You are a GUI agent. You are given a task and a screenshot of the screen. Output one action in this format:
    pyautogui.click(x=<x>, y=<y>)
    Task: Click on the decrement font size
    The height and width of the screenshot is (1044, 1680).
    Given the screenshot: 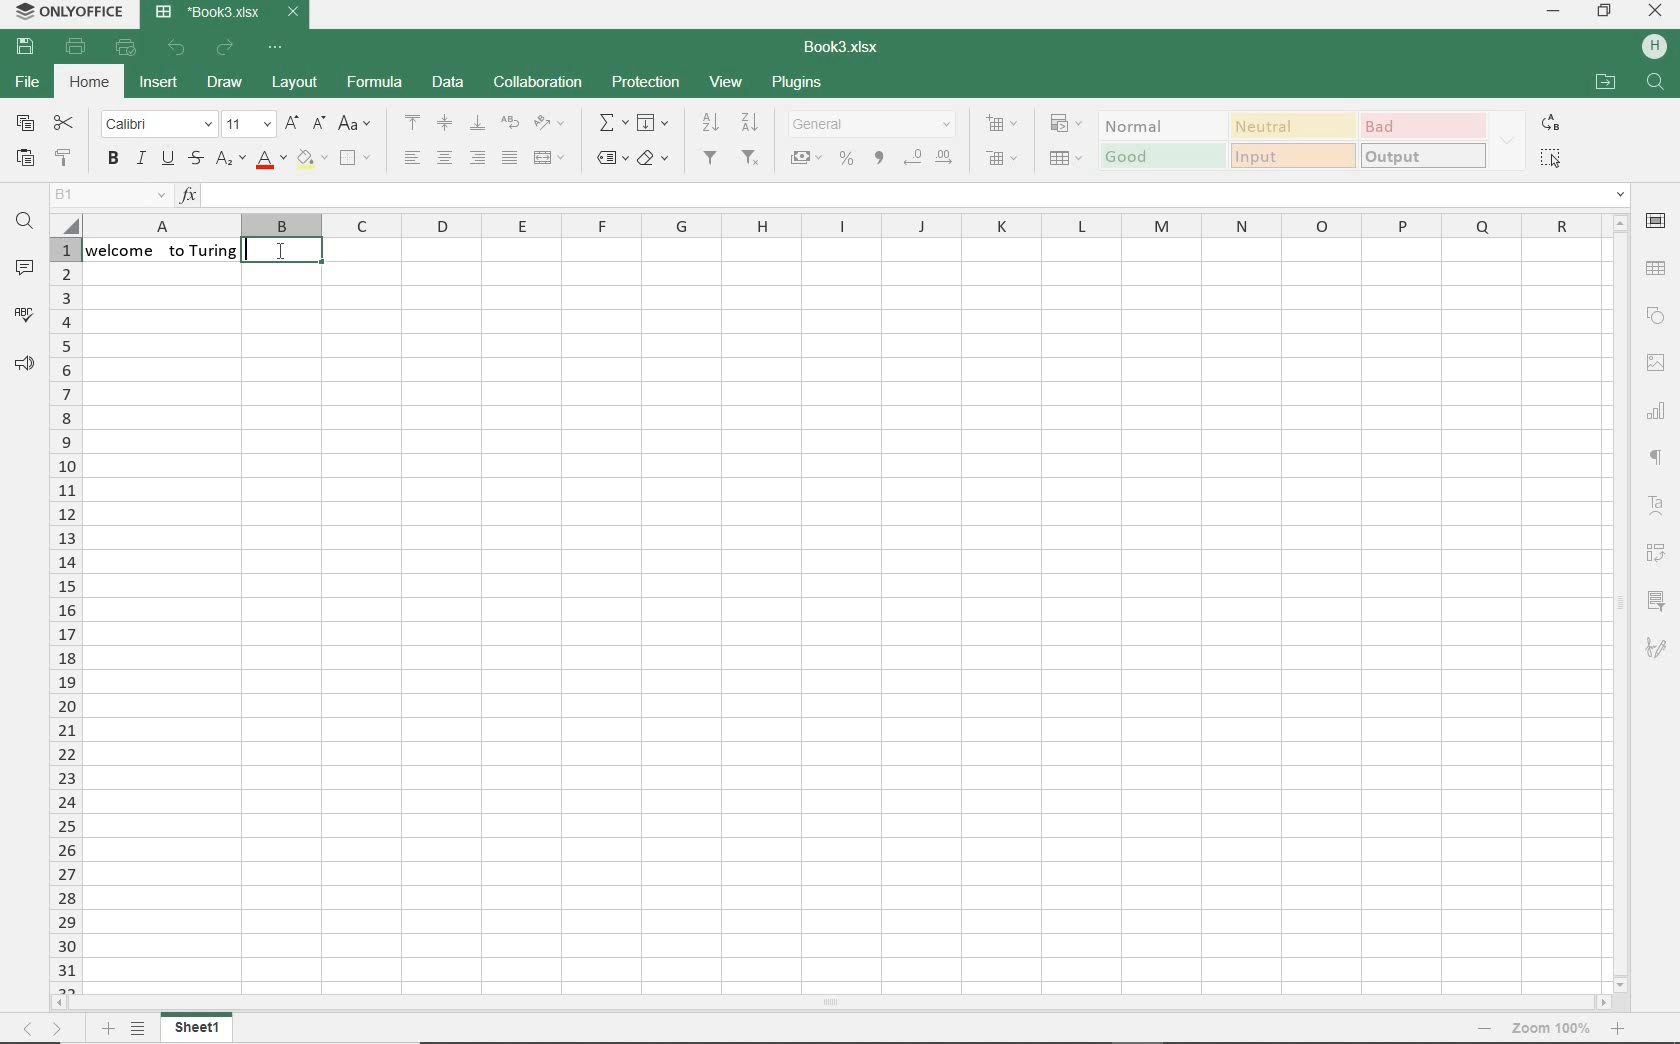 What is the action you would take?
    pyautogui.click(x=317, y=123)
    